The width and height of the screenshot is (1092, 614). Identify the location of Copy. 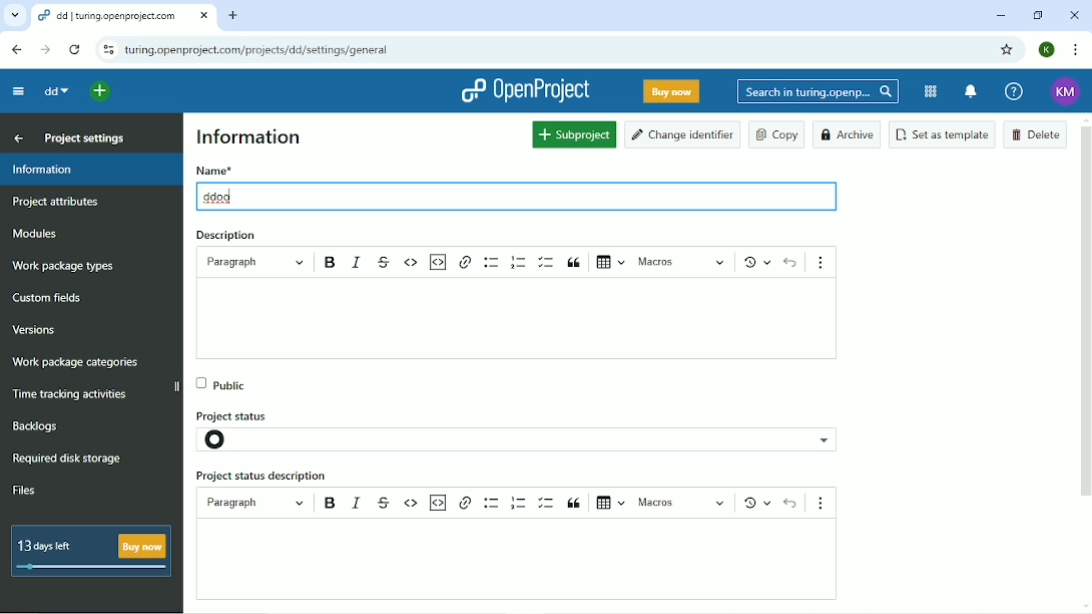
(777, 135).